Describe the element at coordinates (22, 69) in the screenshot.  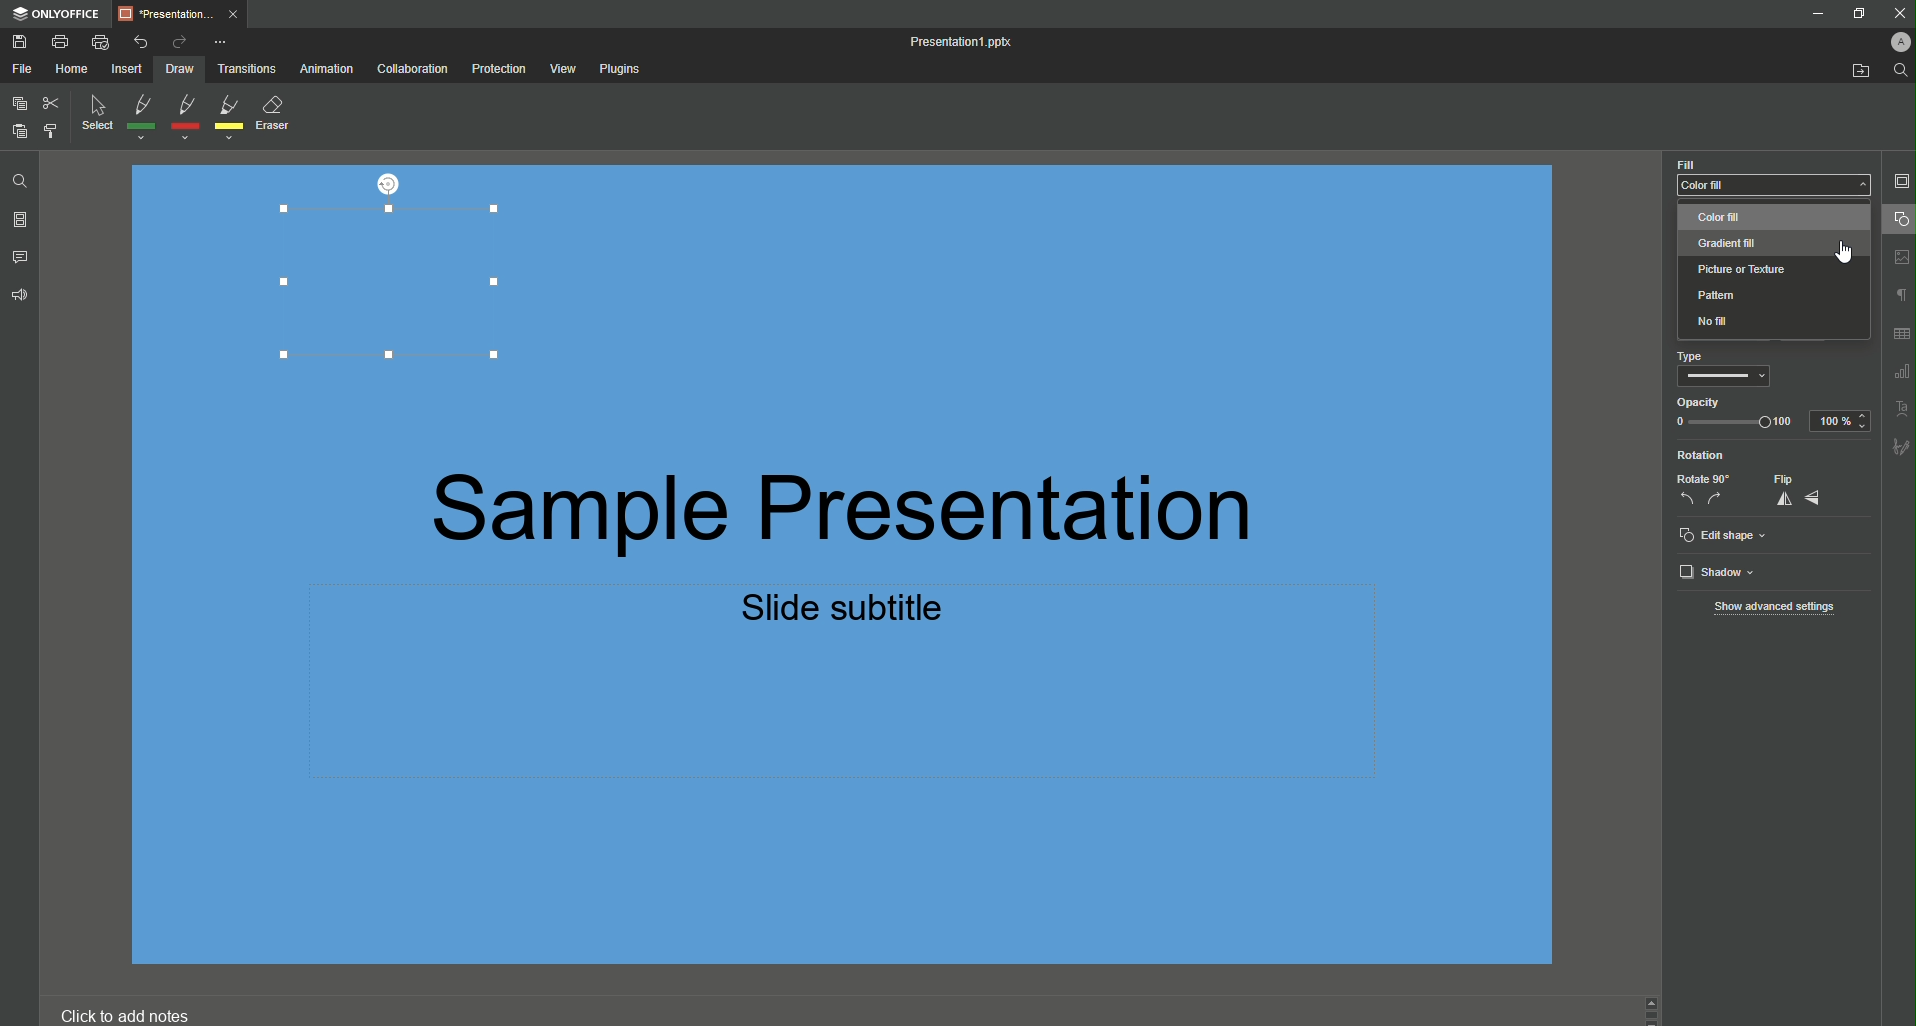
I see `File` at that location.